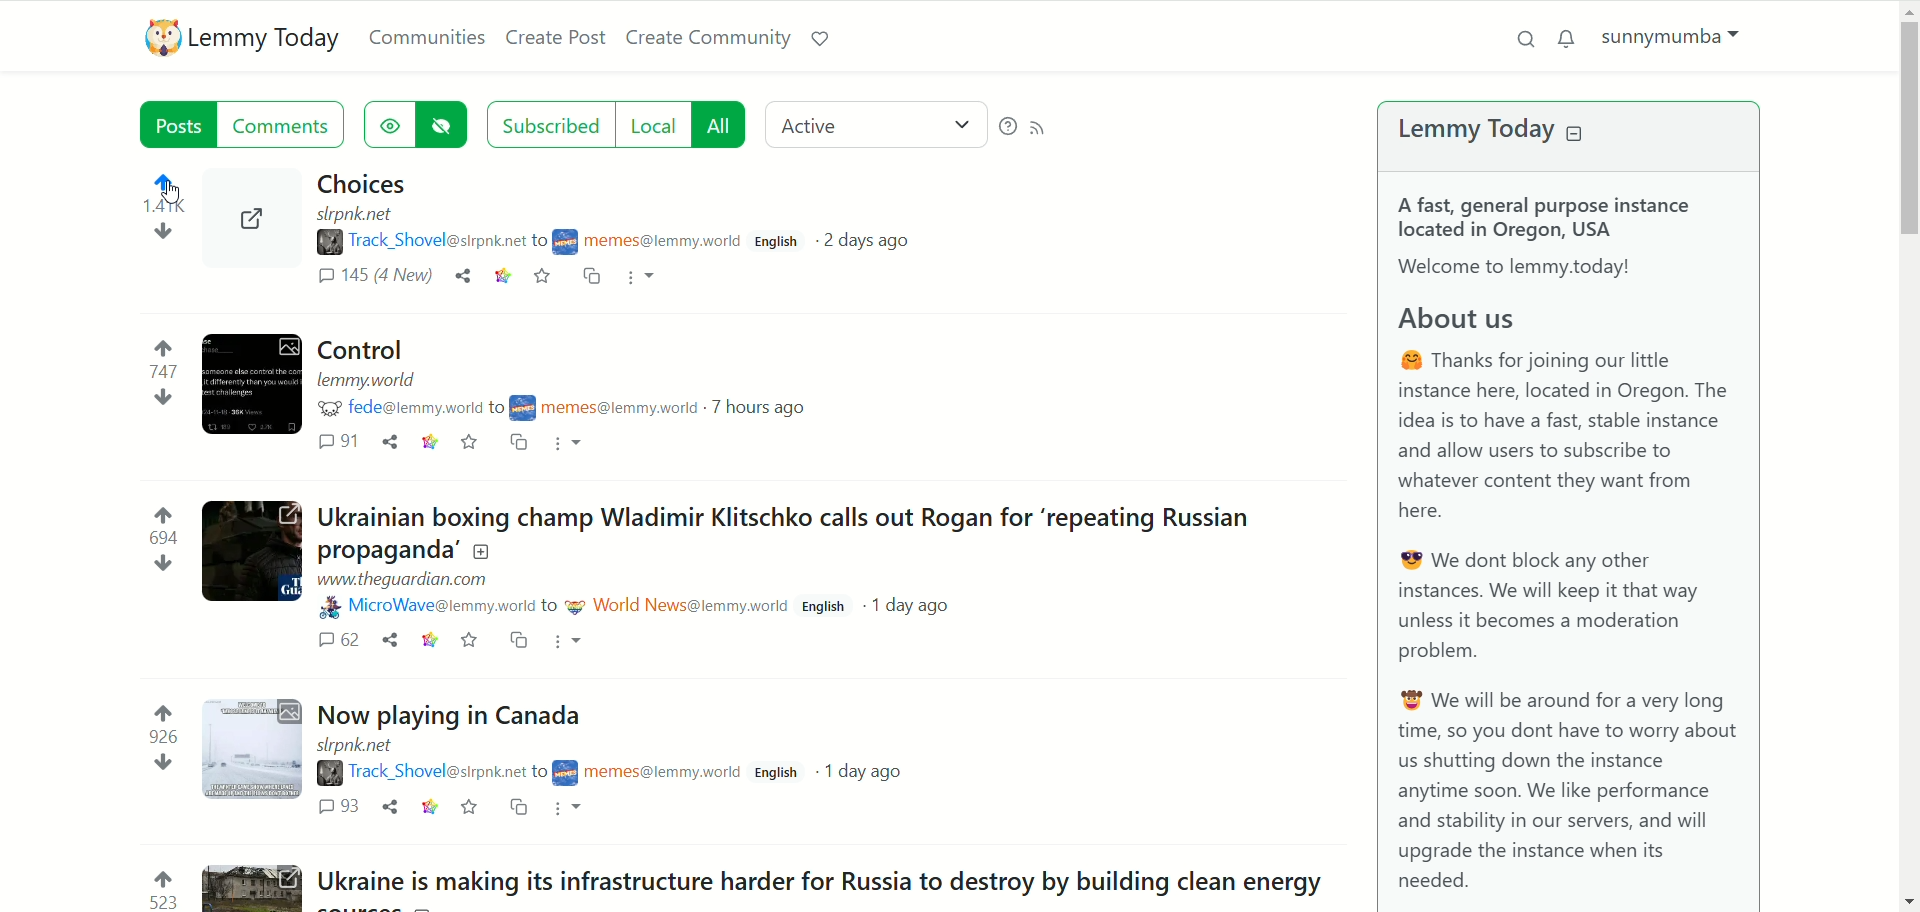 The image size is (1920, 912). What do you see at coordinates (161, 207) in the screenshot?
I see `1.41k` at bounding box center [161, 207].